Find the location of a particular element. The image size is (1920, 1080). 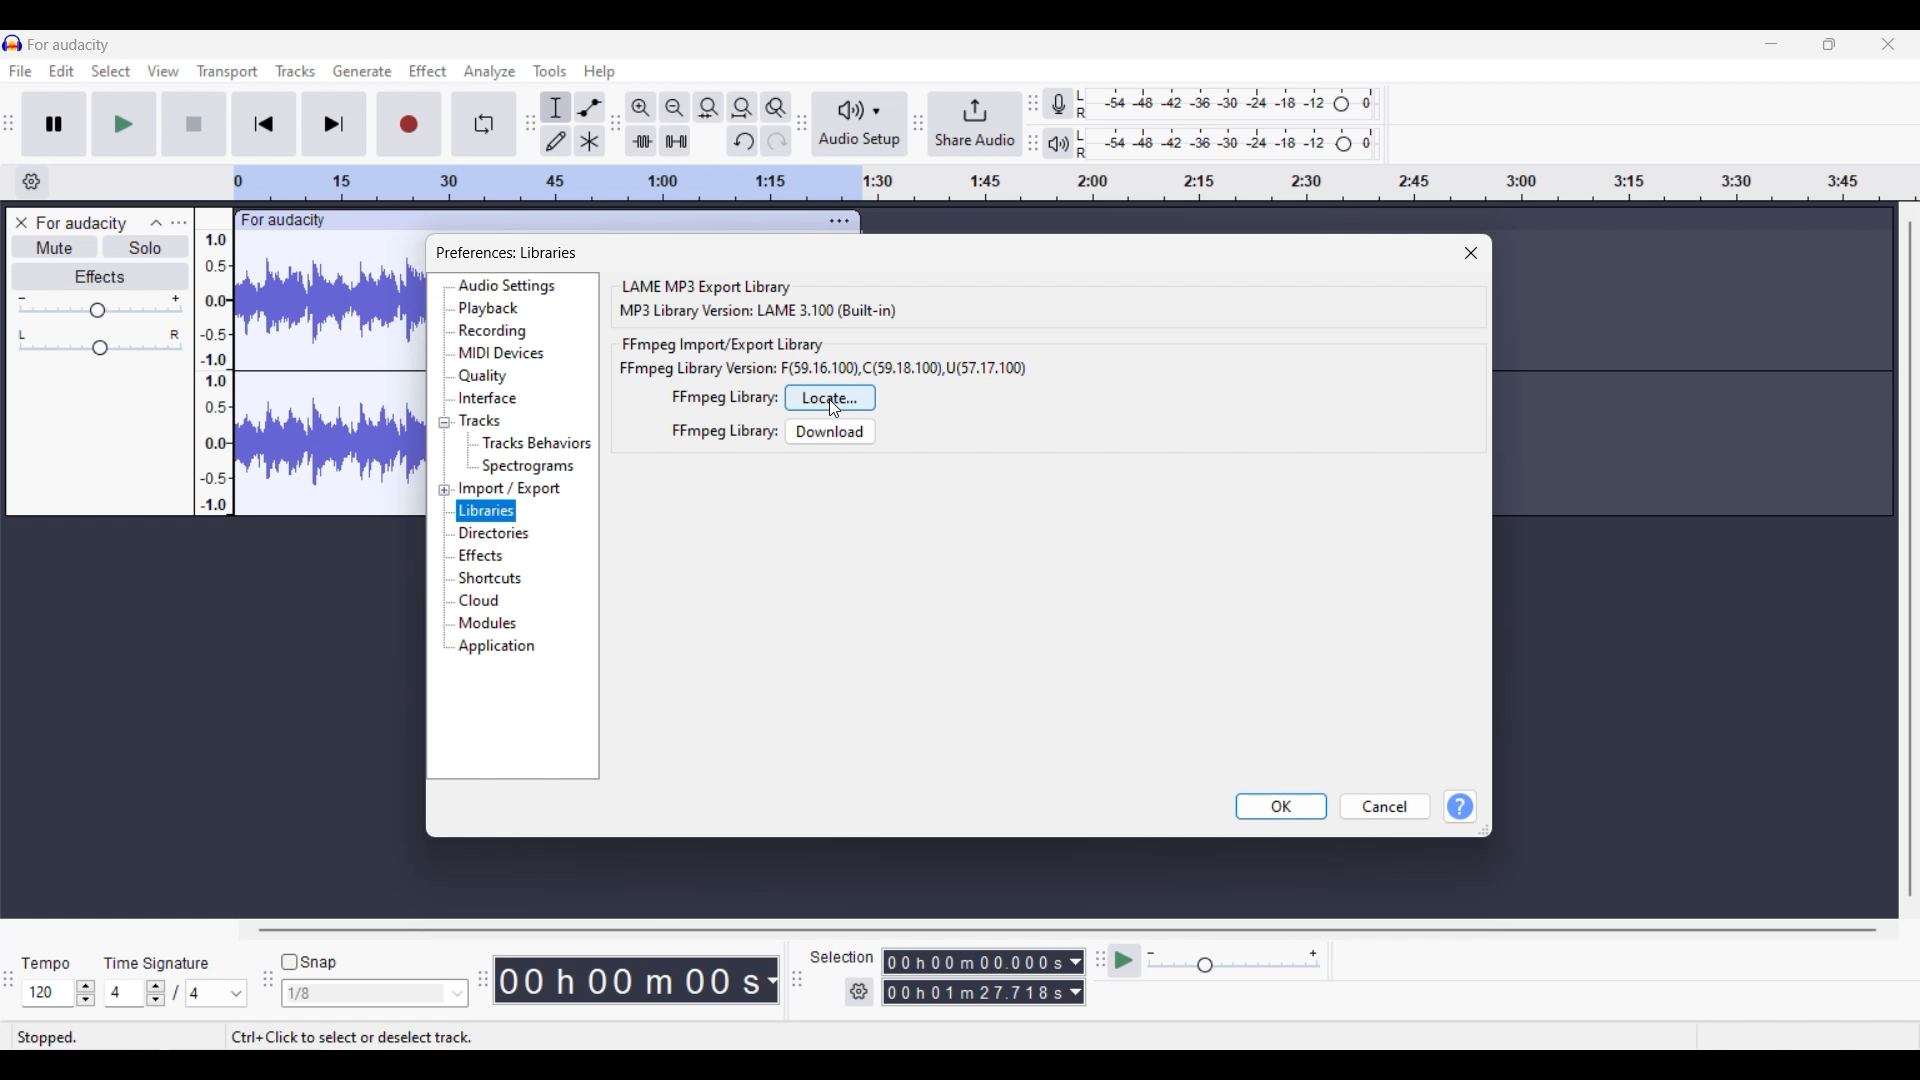

timestamp is located at coordinates (635, 980).